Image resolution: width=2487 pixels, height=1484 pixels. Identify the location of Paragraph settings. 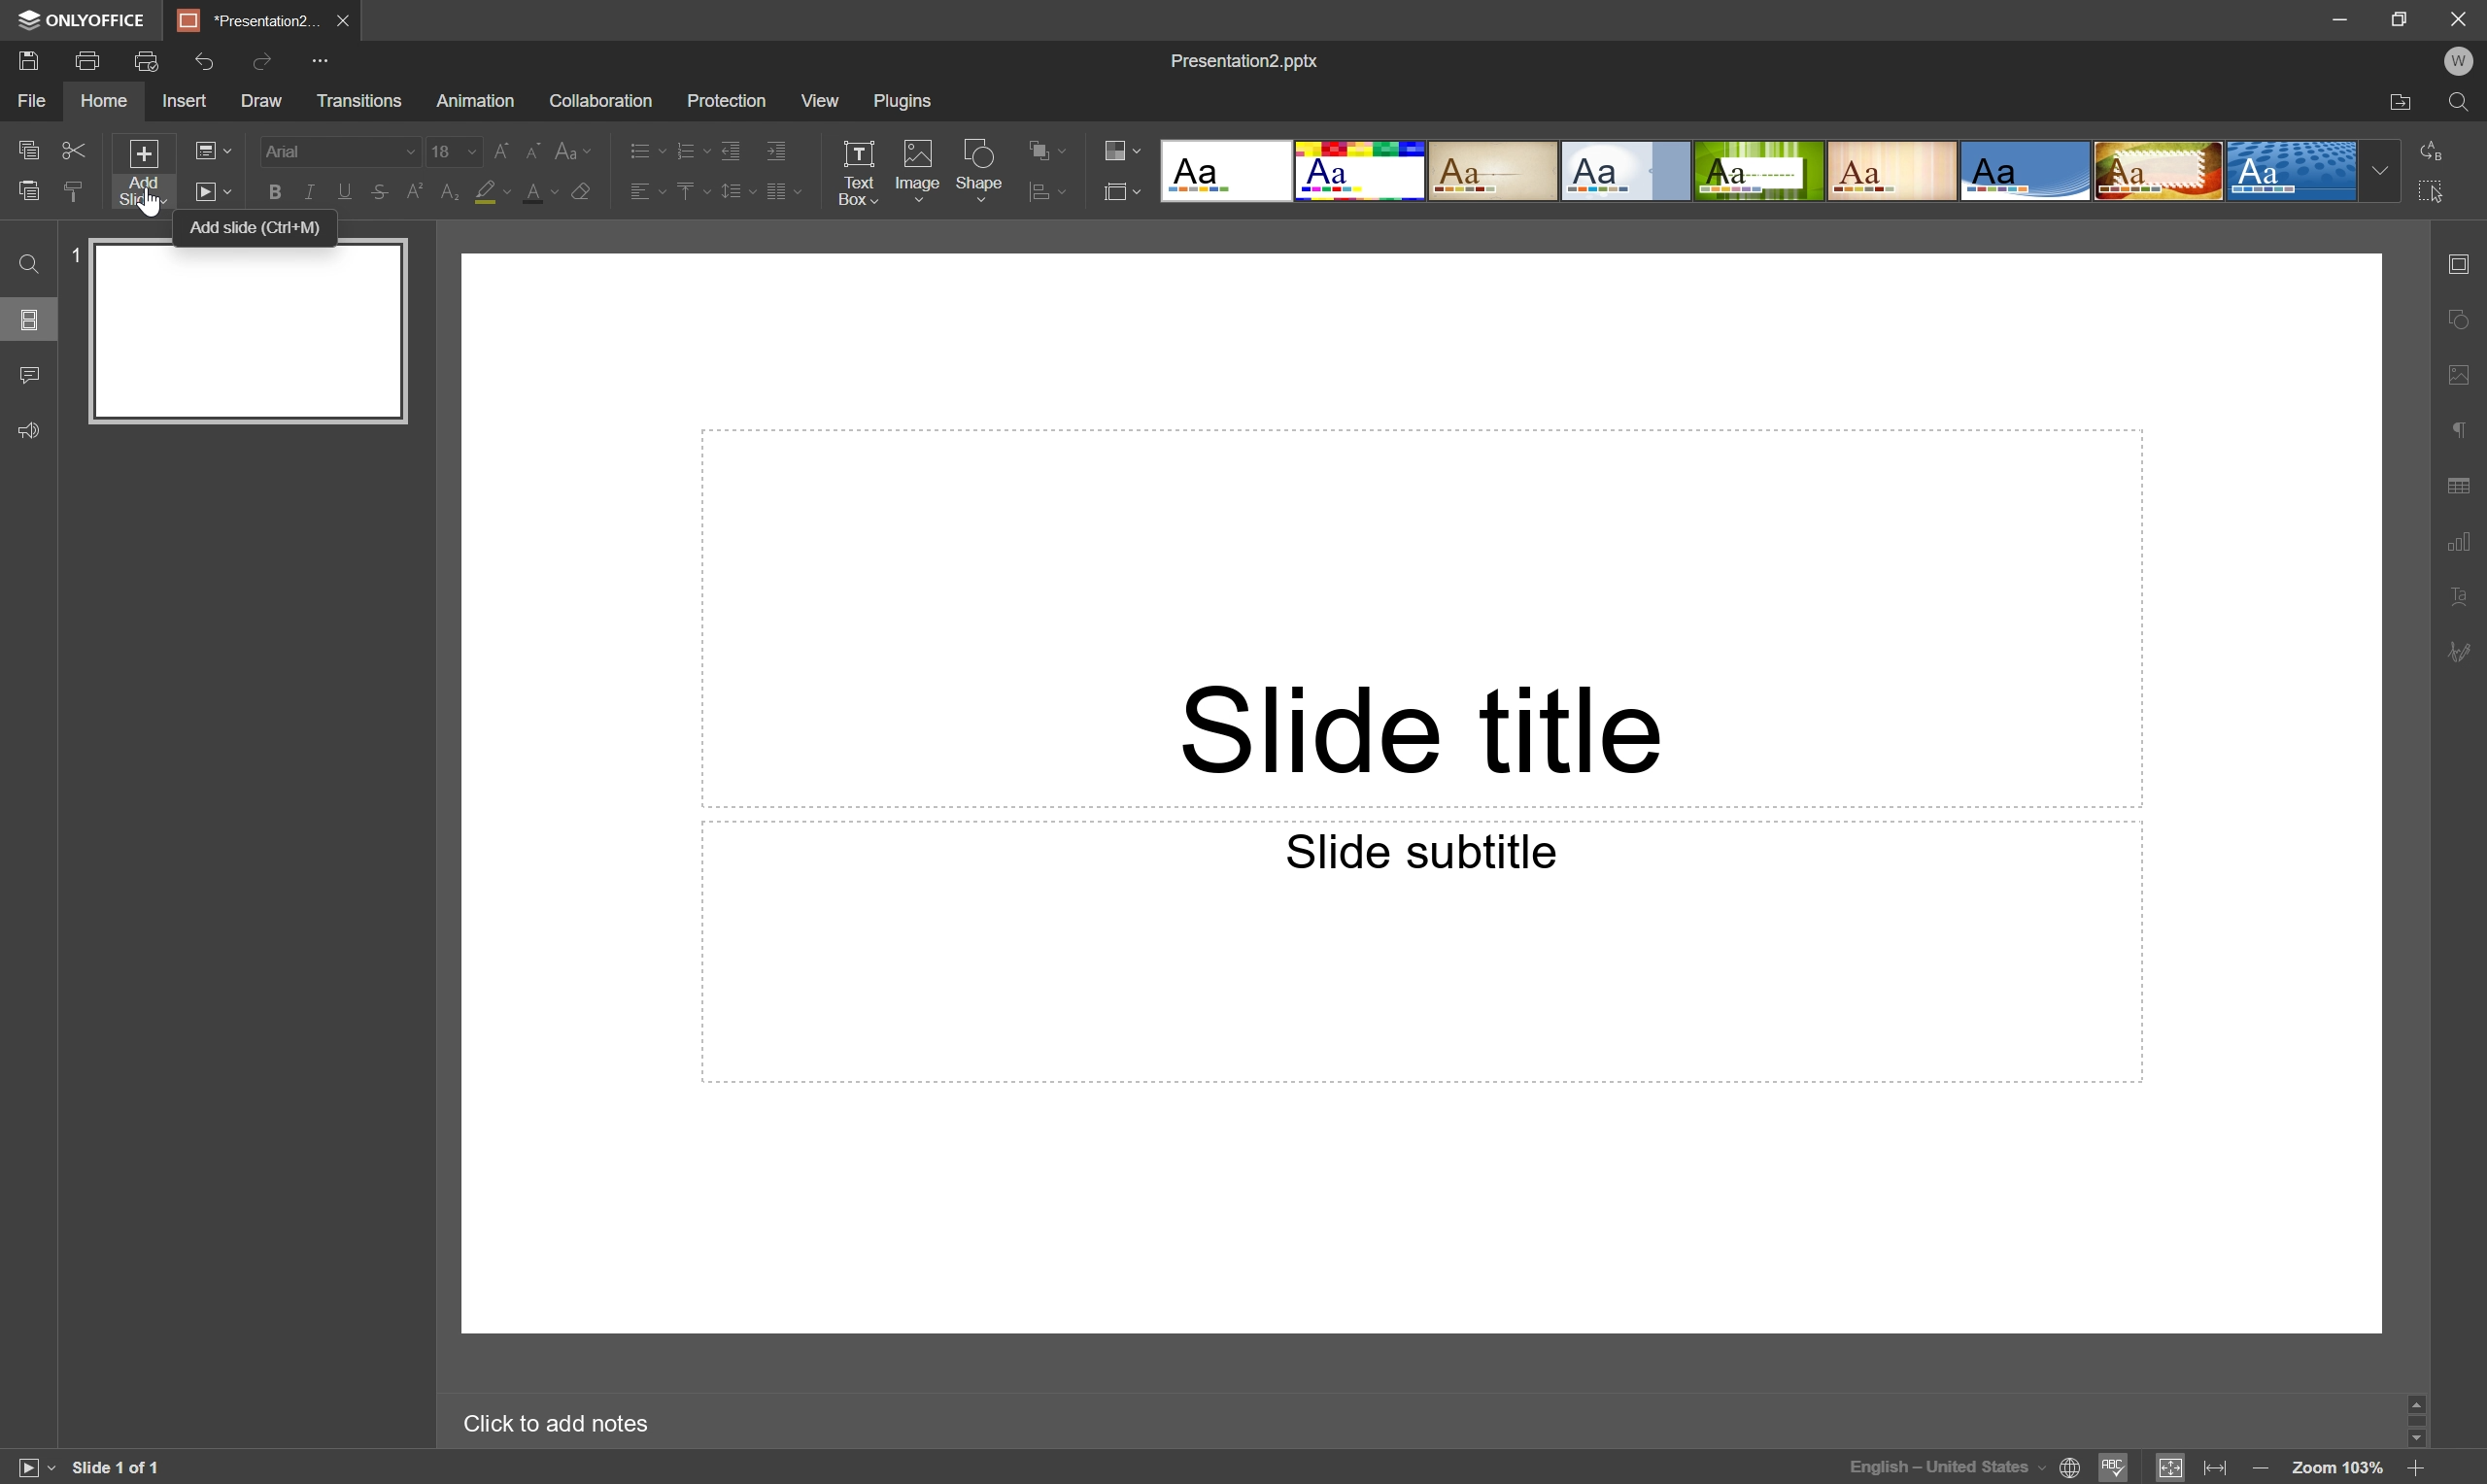
(2461, 425).